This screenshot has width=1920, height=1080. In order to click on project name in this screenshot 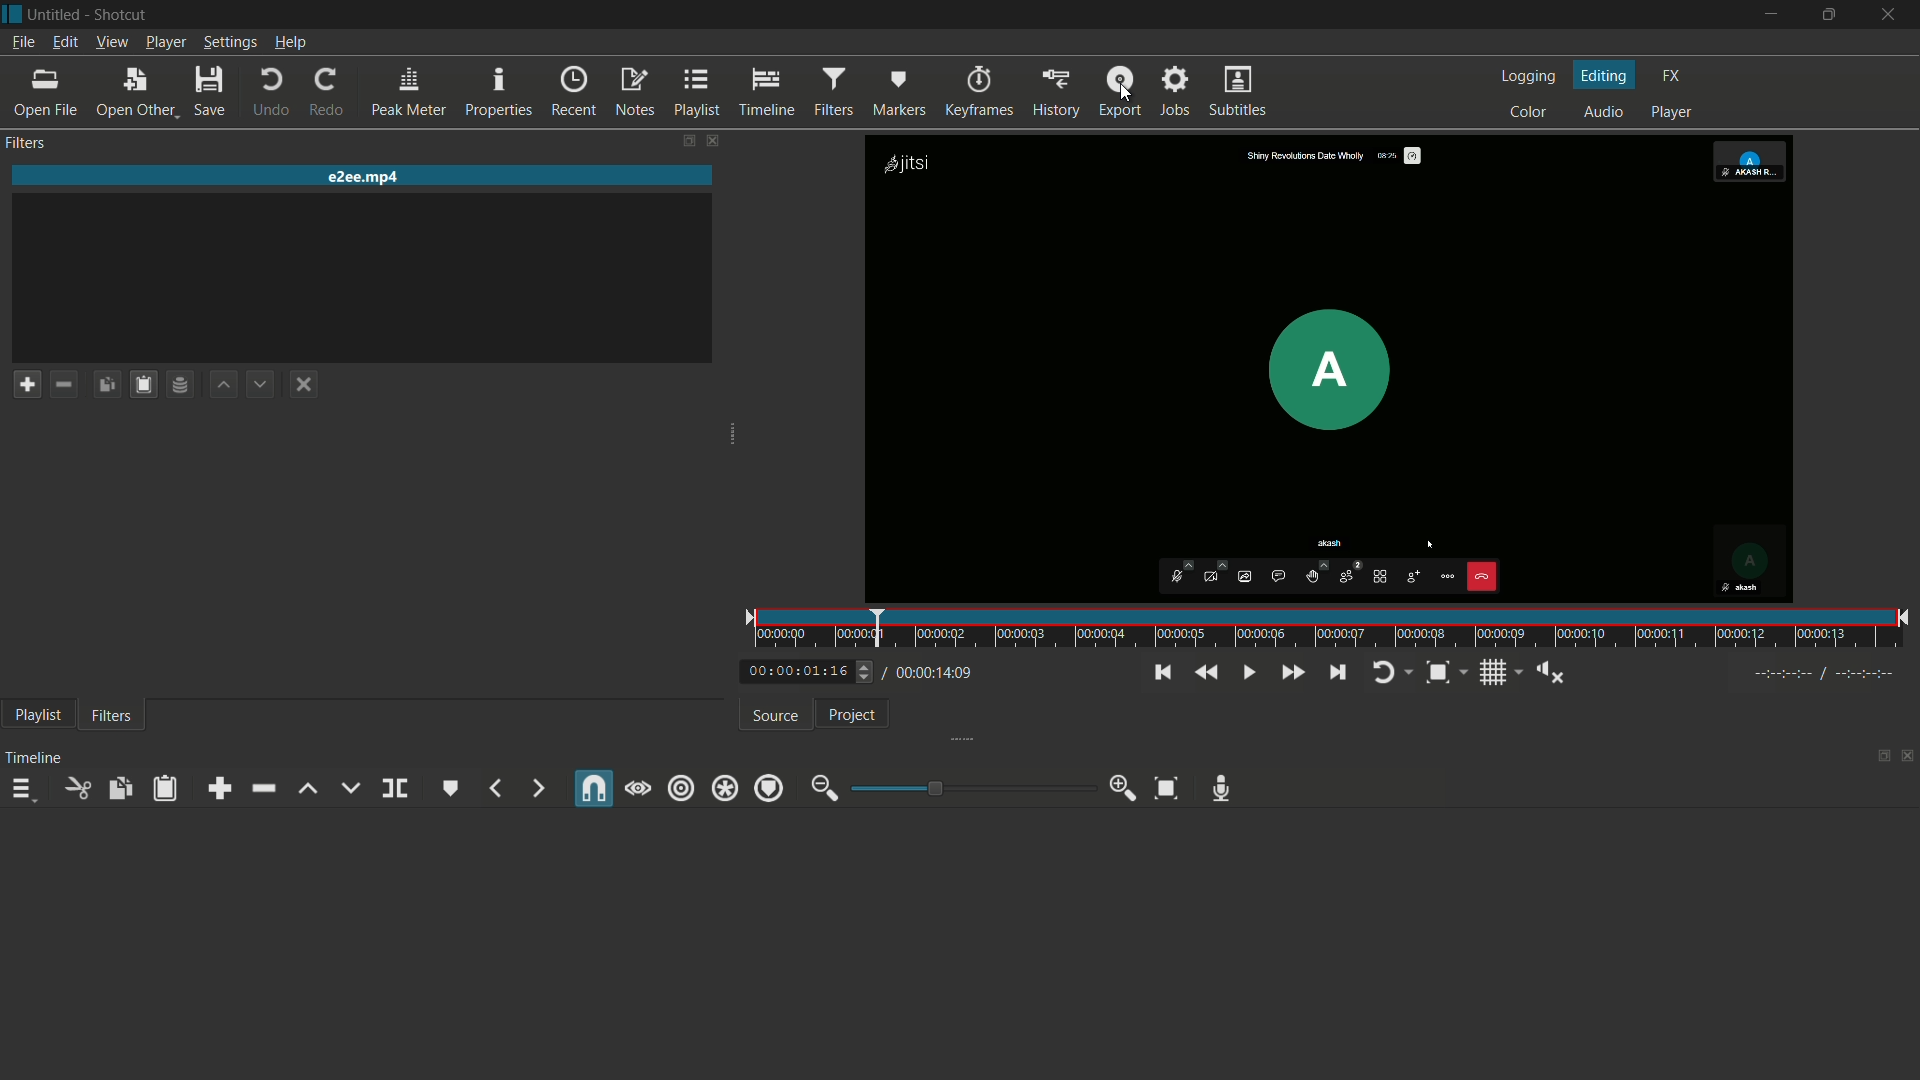, I will do `click(55, 14)`.